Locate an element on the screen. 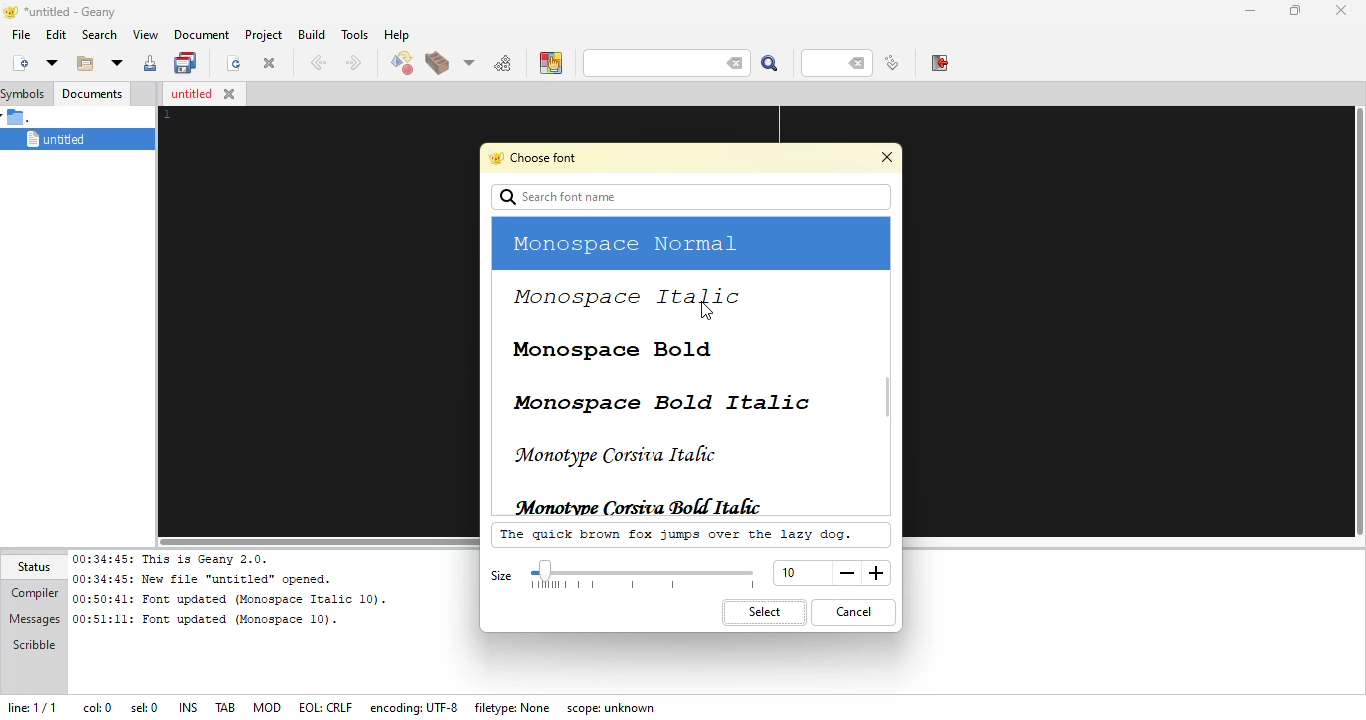 This screenshot has height=720, width=1366. monotype corsiva italic is located at coordinates (612, 452).